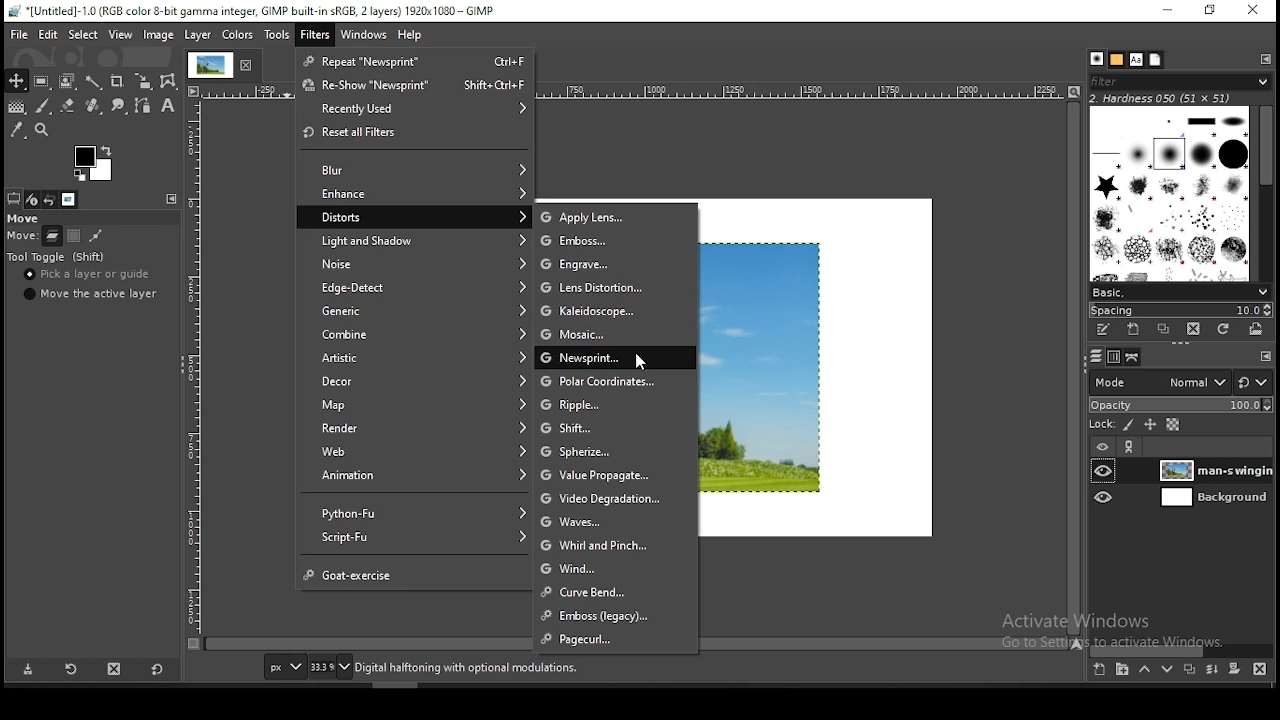  What do you see at coordinates (415, 360) in the screenshot?
I see `artistic` at bounding box center [415, 360].